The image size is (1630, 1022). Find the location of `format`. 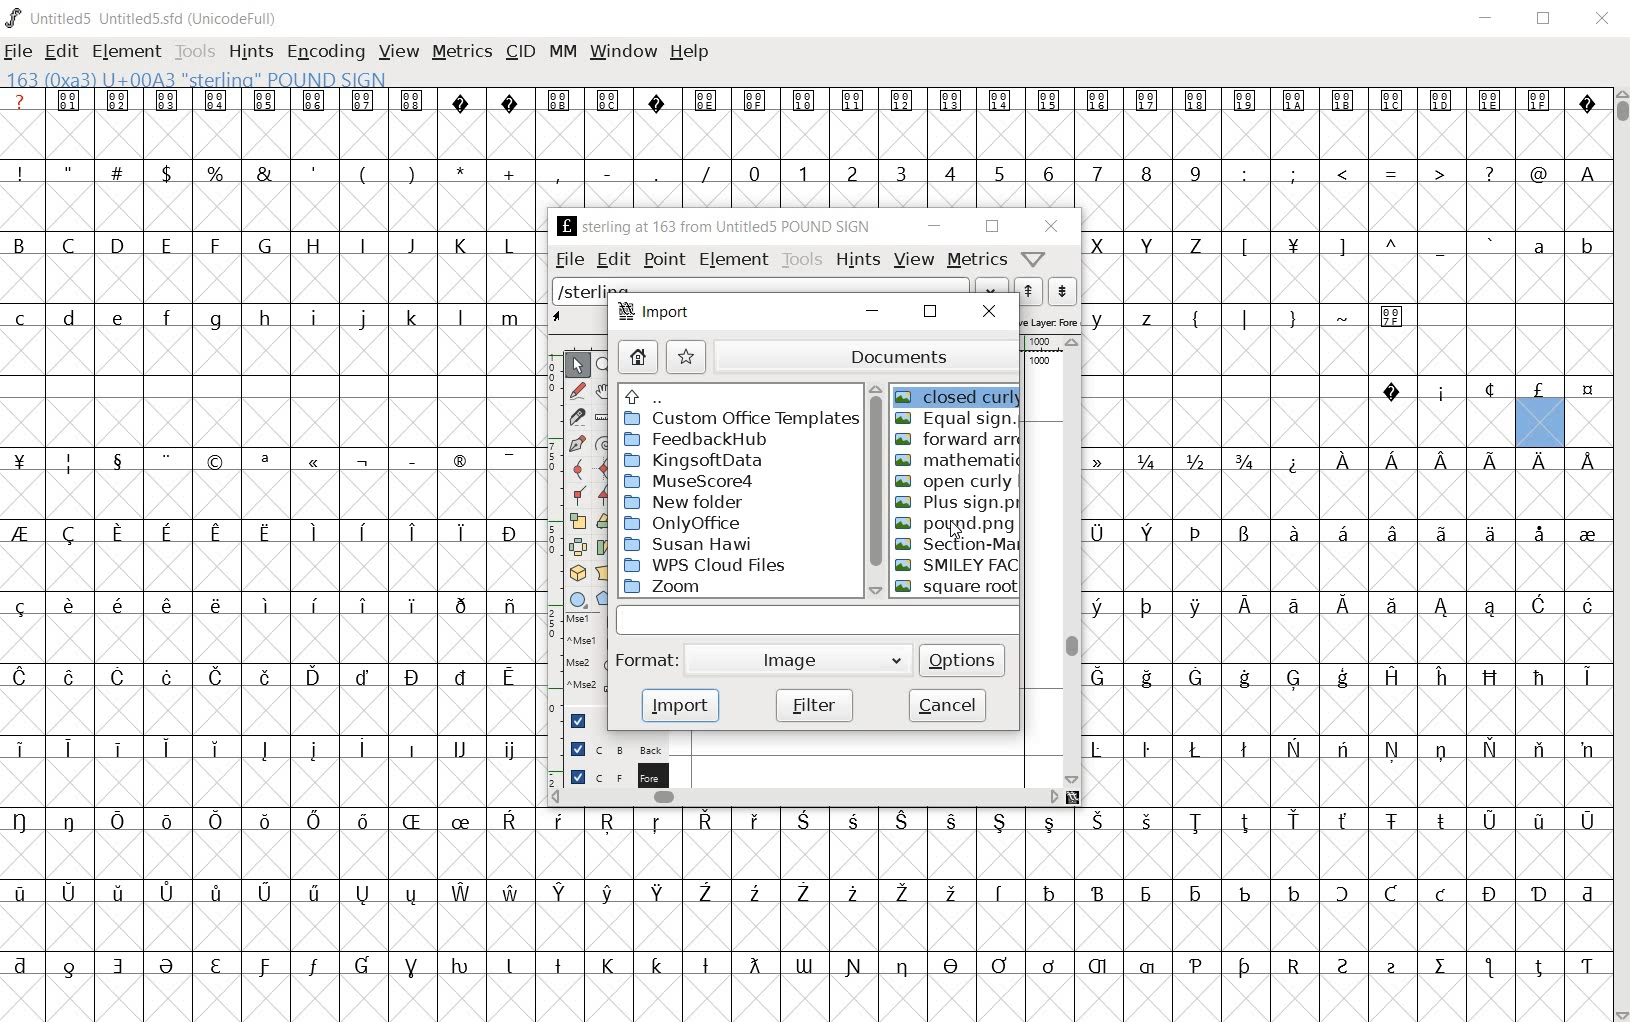

format is located at coordinates (647, 664).